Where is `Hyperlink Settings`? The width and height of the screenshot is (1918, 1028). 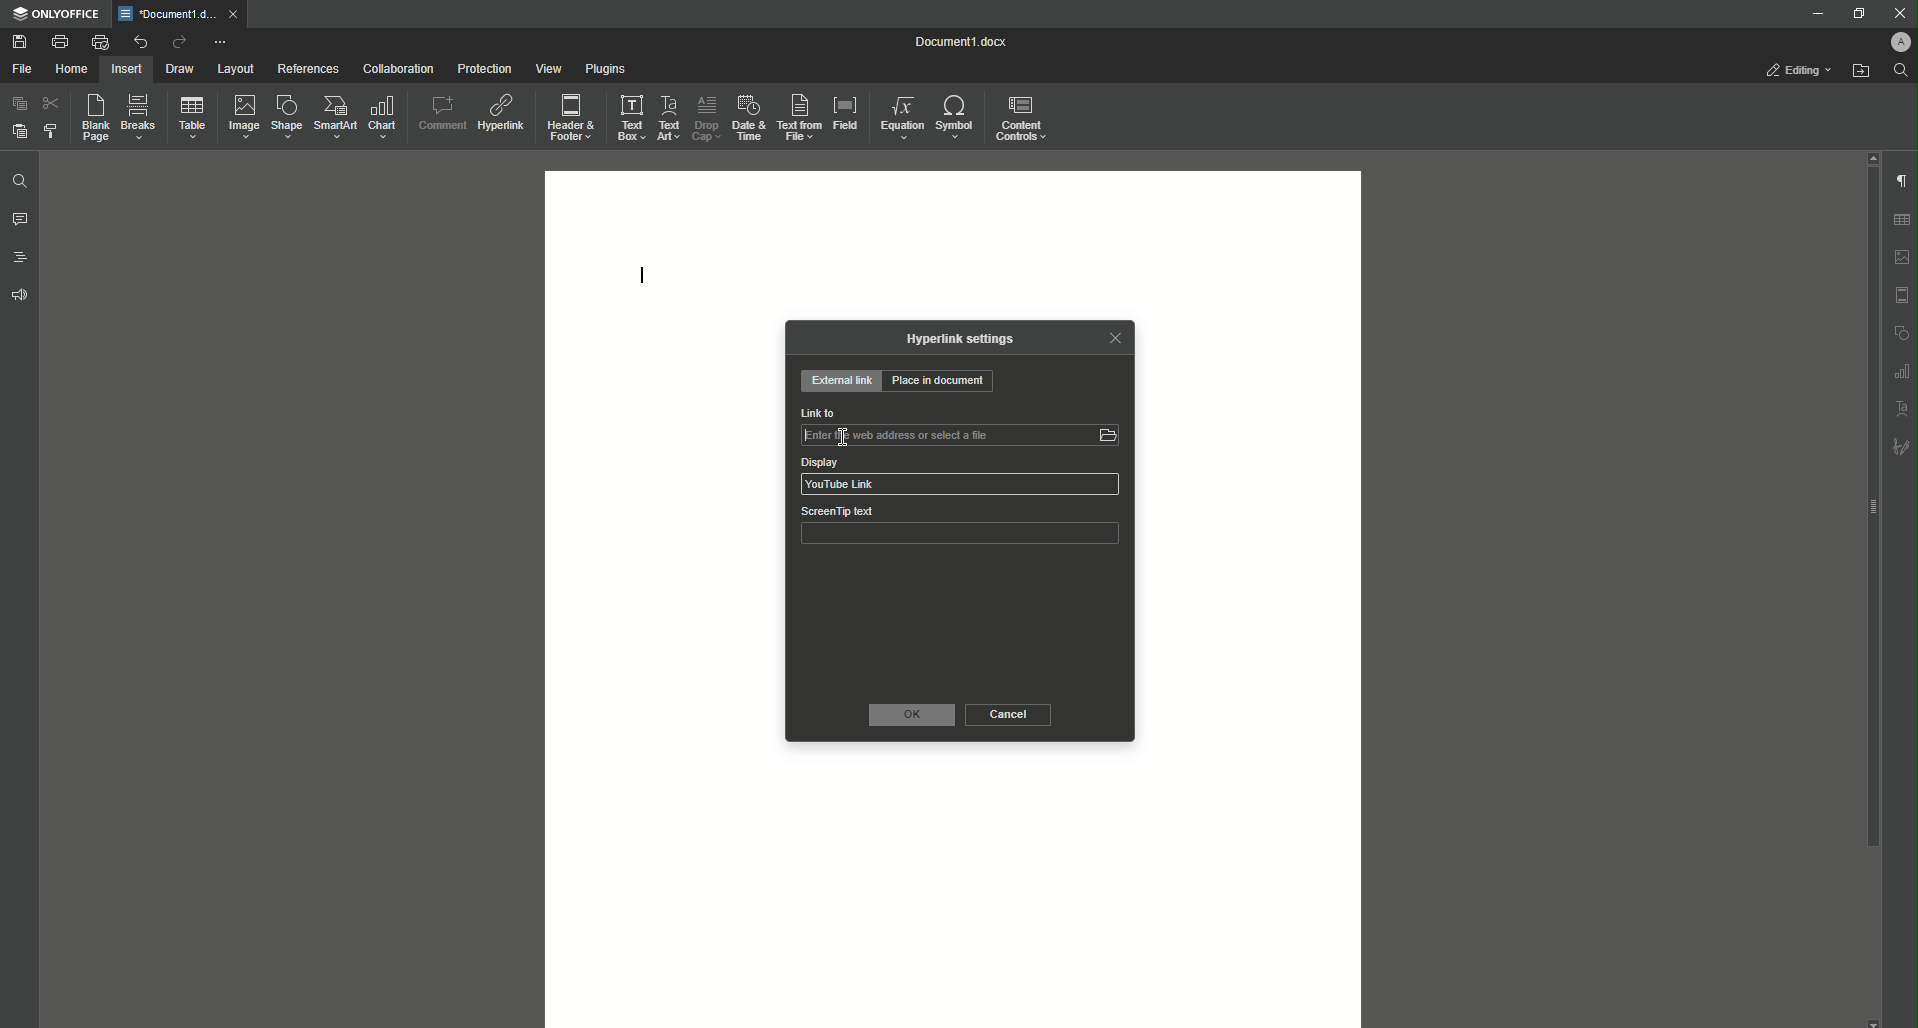
Hyperlink Settings is located at coordinates (955, 344).